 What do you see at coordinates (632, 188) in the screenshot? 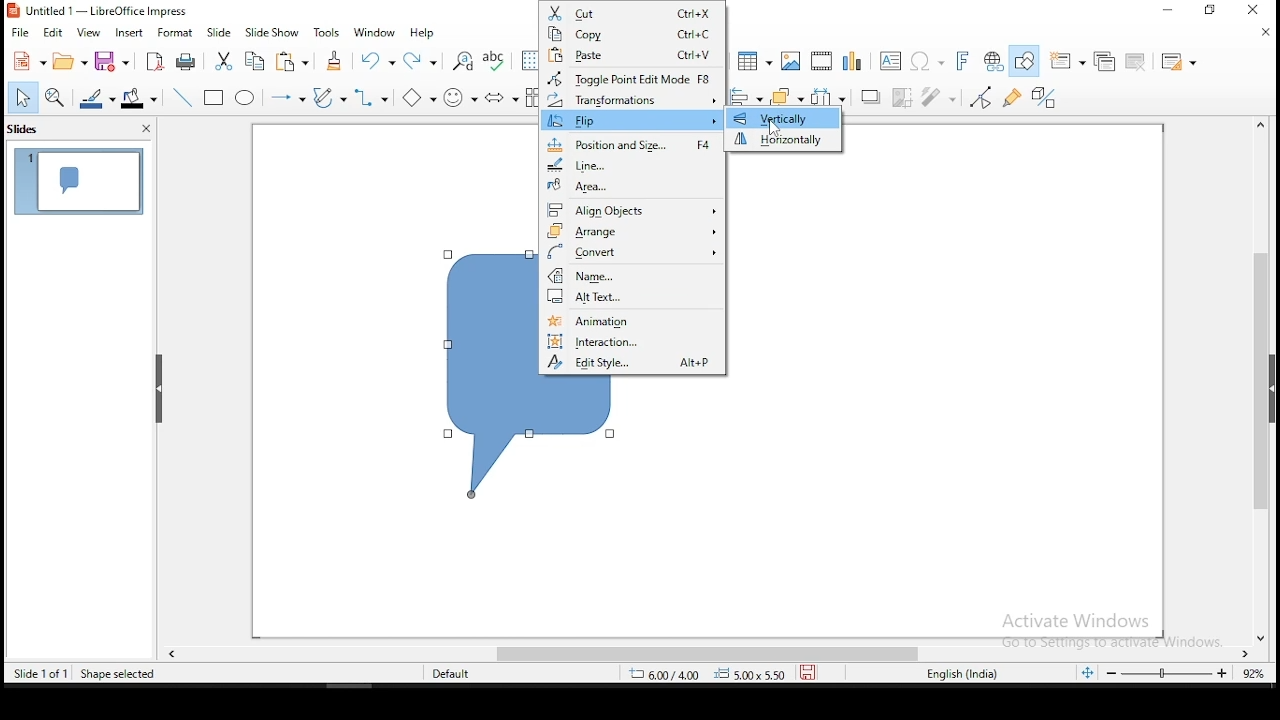
I see `area` at bounding box center [632, 188].